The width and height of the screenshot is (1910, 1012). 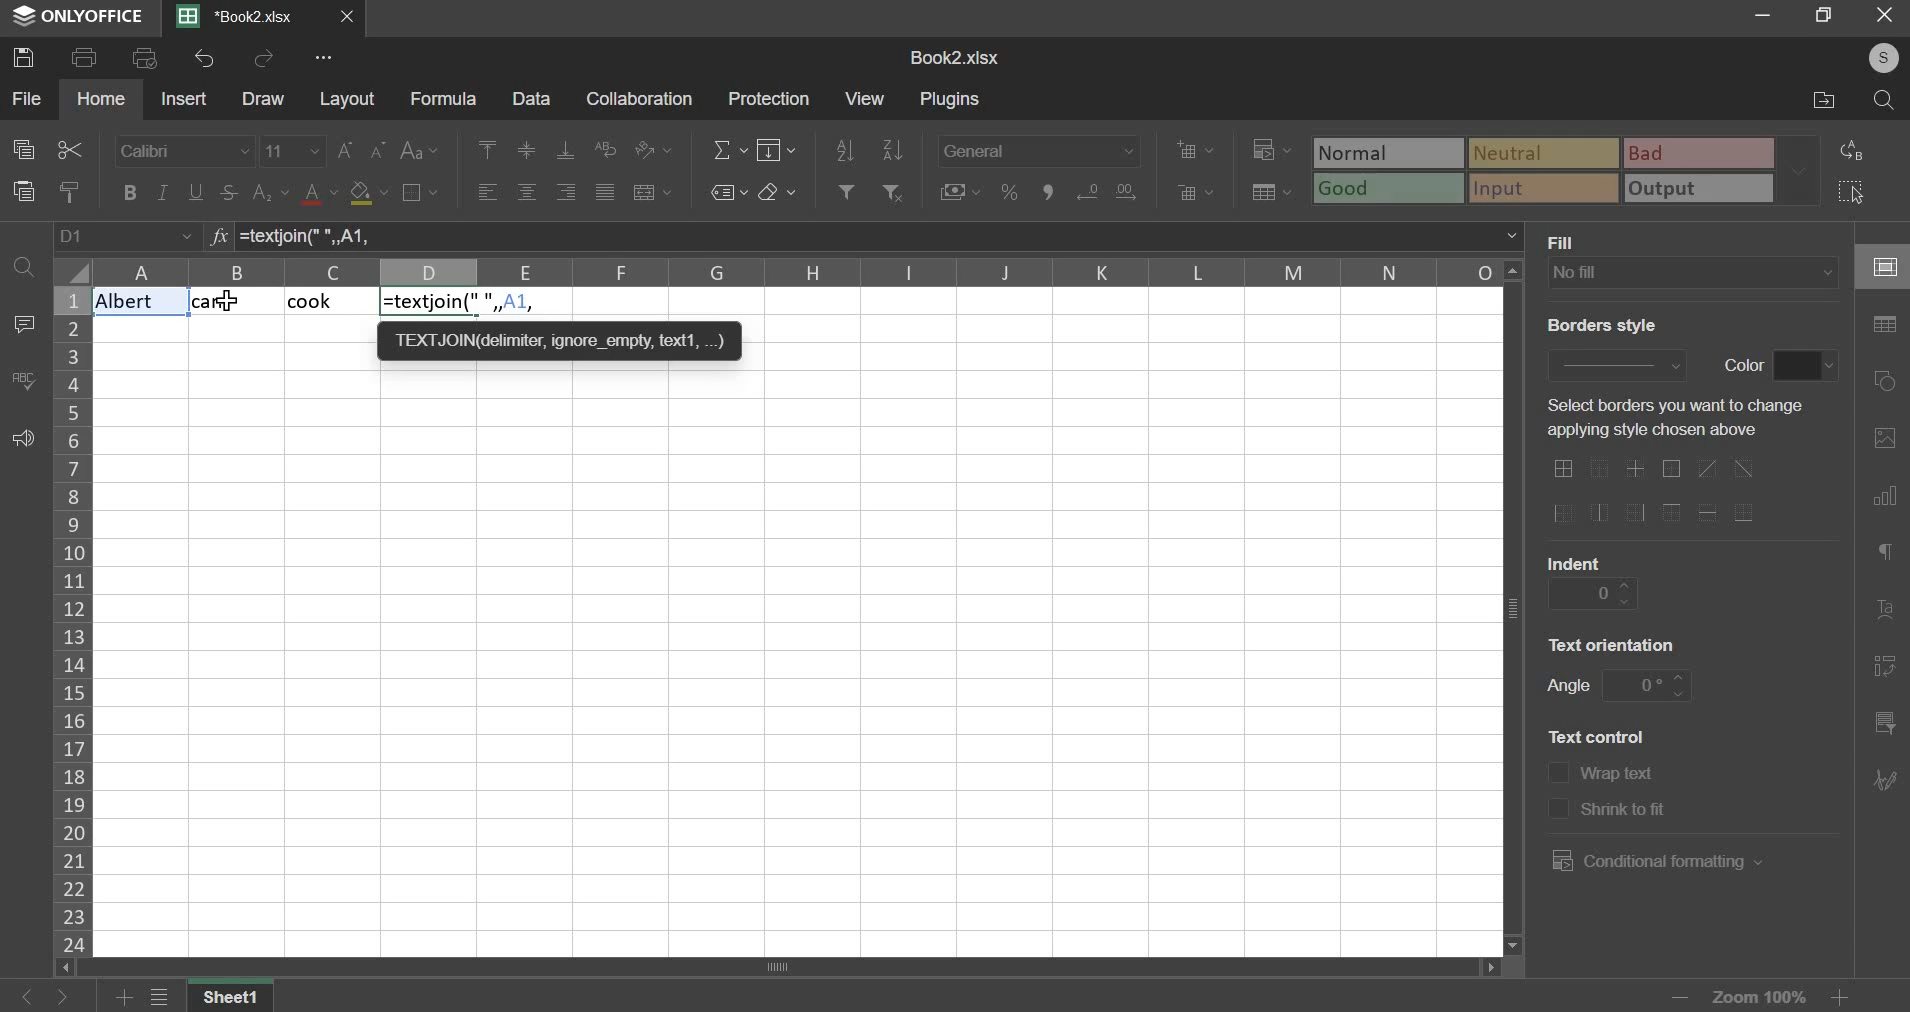 I want to click on layout, so click(x=348, y=100).